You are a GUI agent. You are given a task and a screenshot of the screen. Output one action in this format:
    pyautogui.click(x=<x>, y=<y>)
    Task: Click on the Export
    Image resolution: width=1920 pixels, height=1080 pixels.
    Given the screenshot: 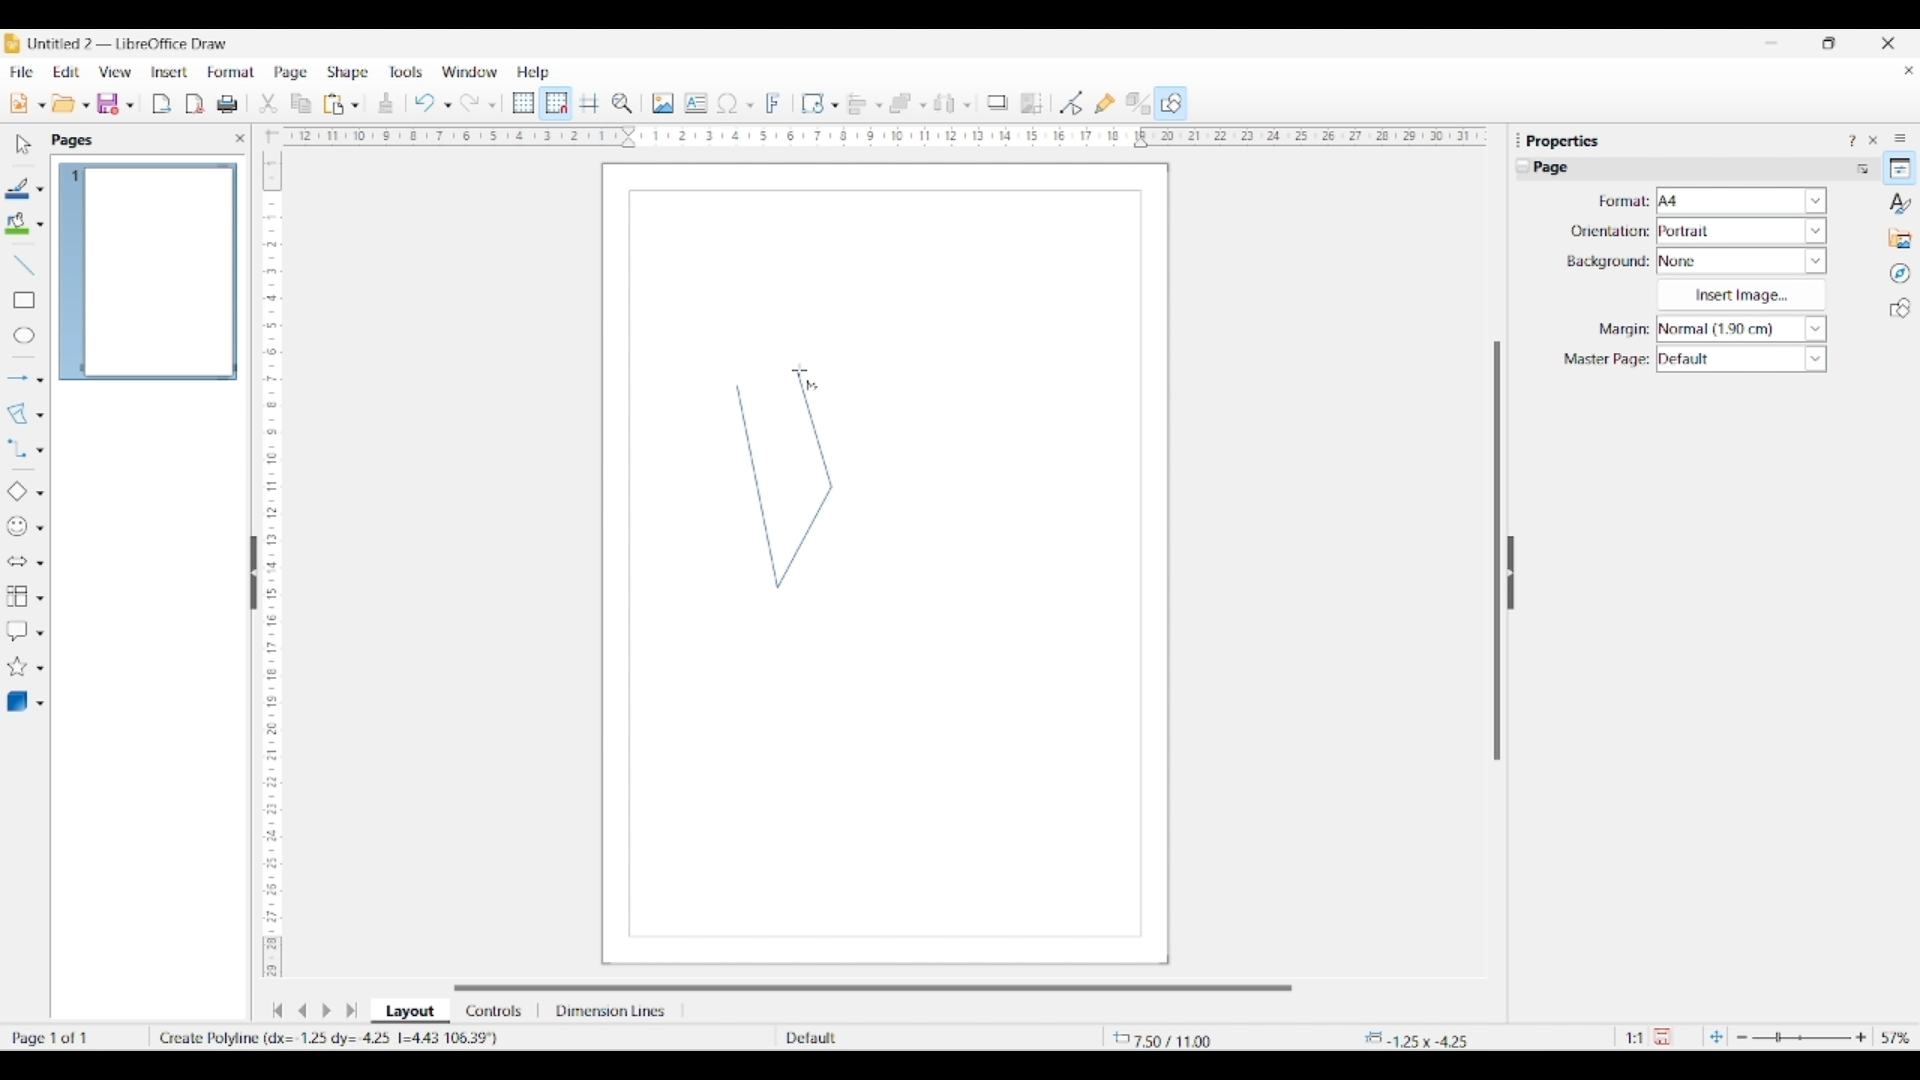 What is the action you would take?
    pyautogui.click(x=162, y=104)
    